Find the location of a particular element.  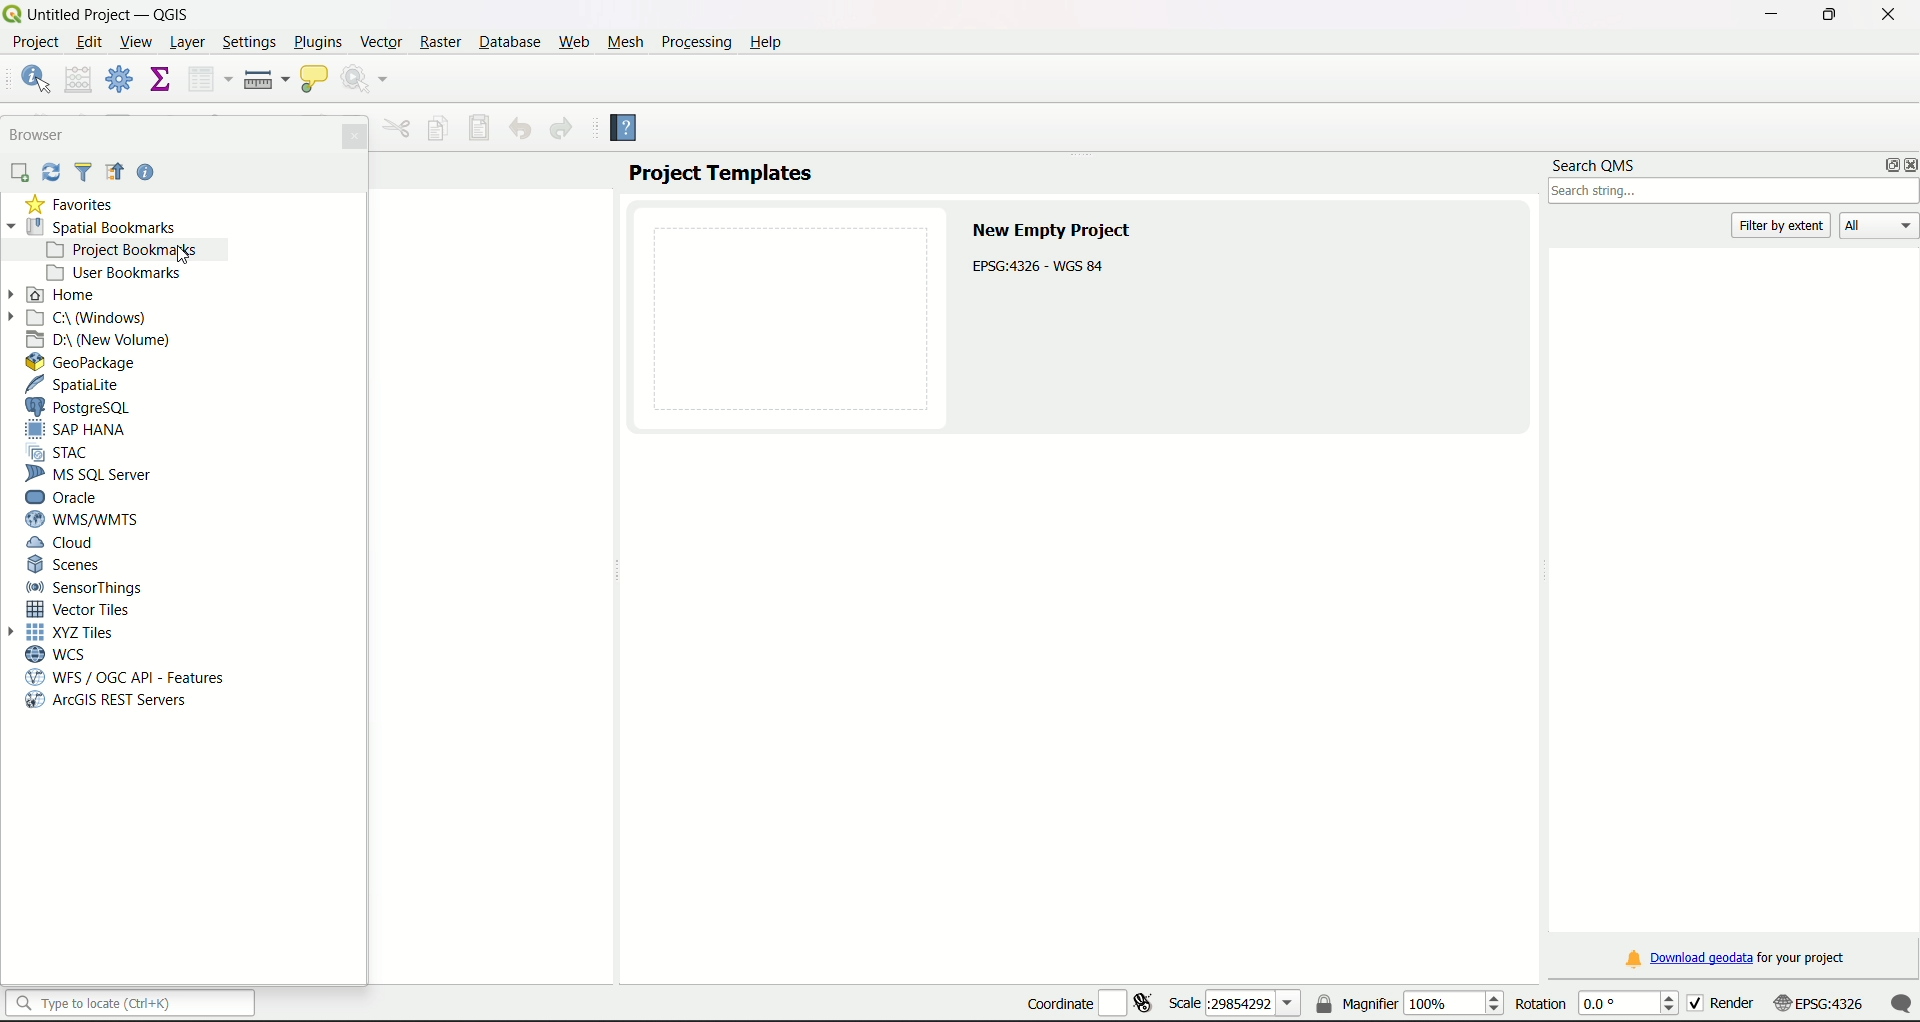

XYZ Tiles is located at coordinates (70, 633).